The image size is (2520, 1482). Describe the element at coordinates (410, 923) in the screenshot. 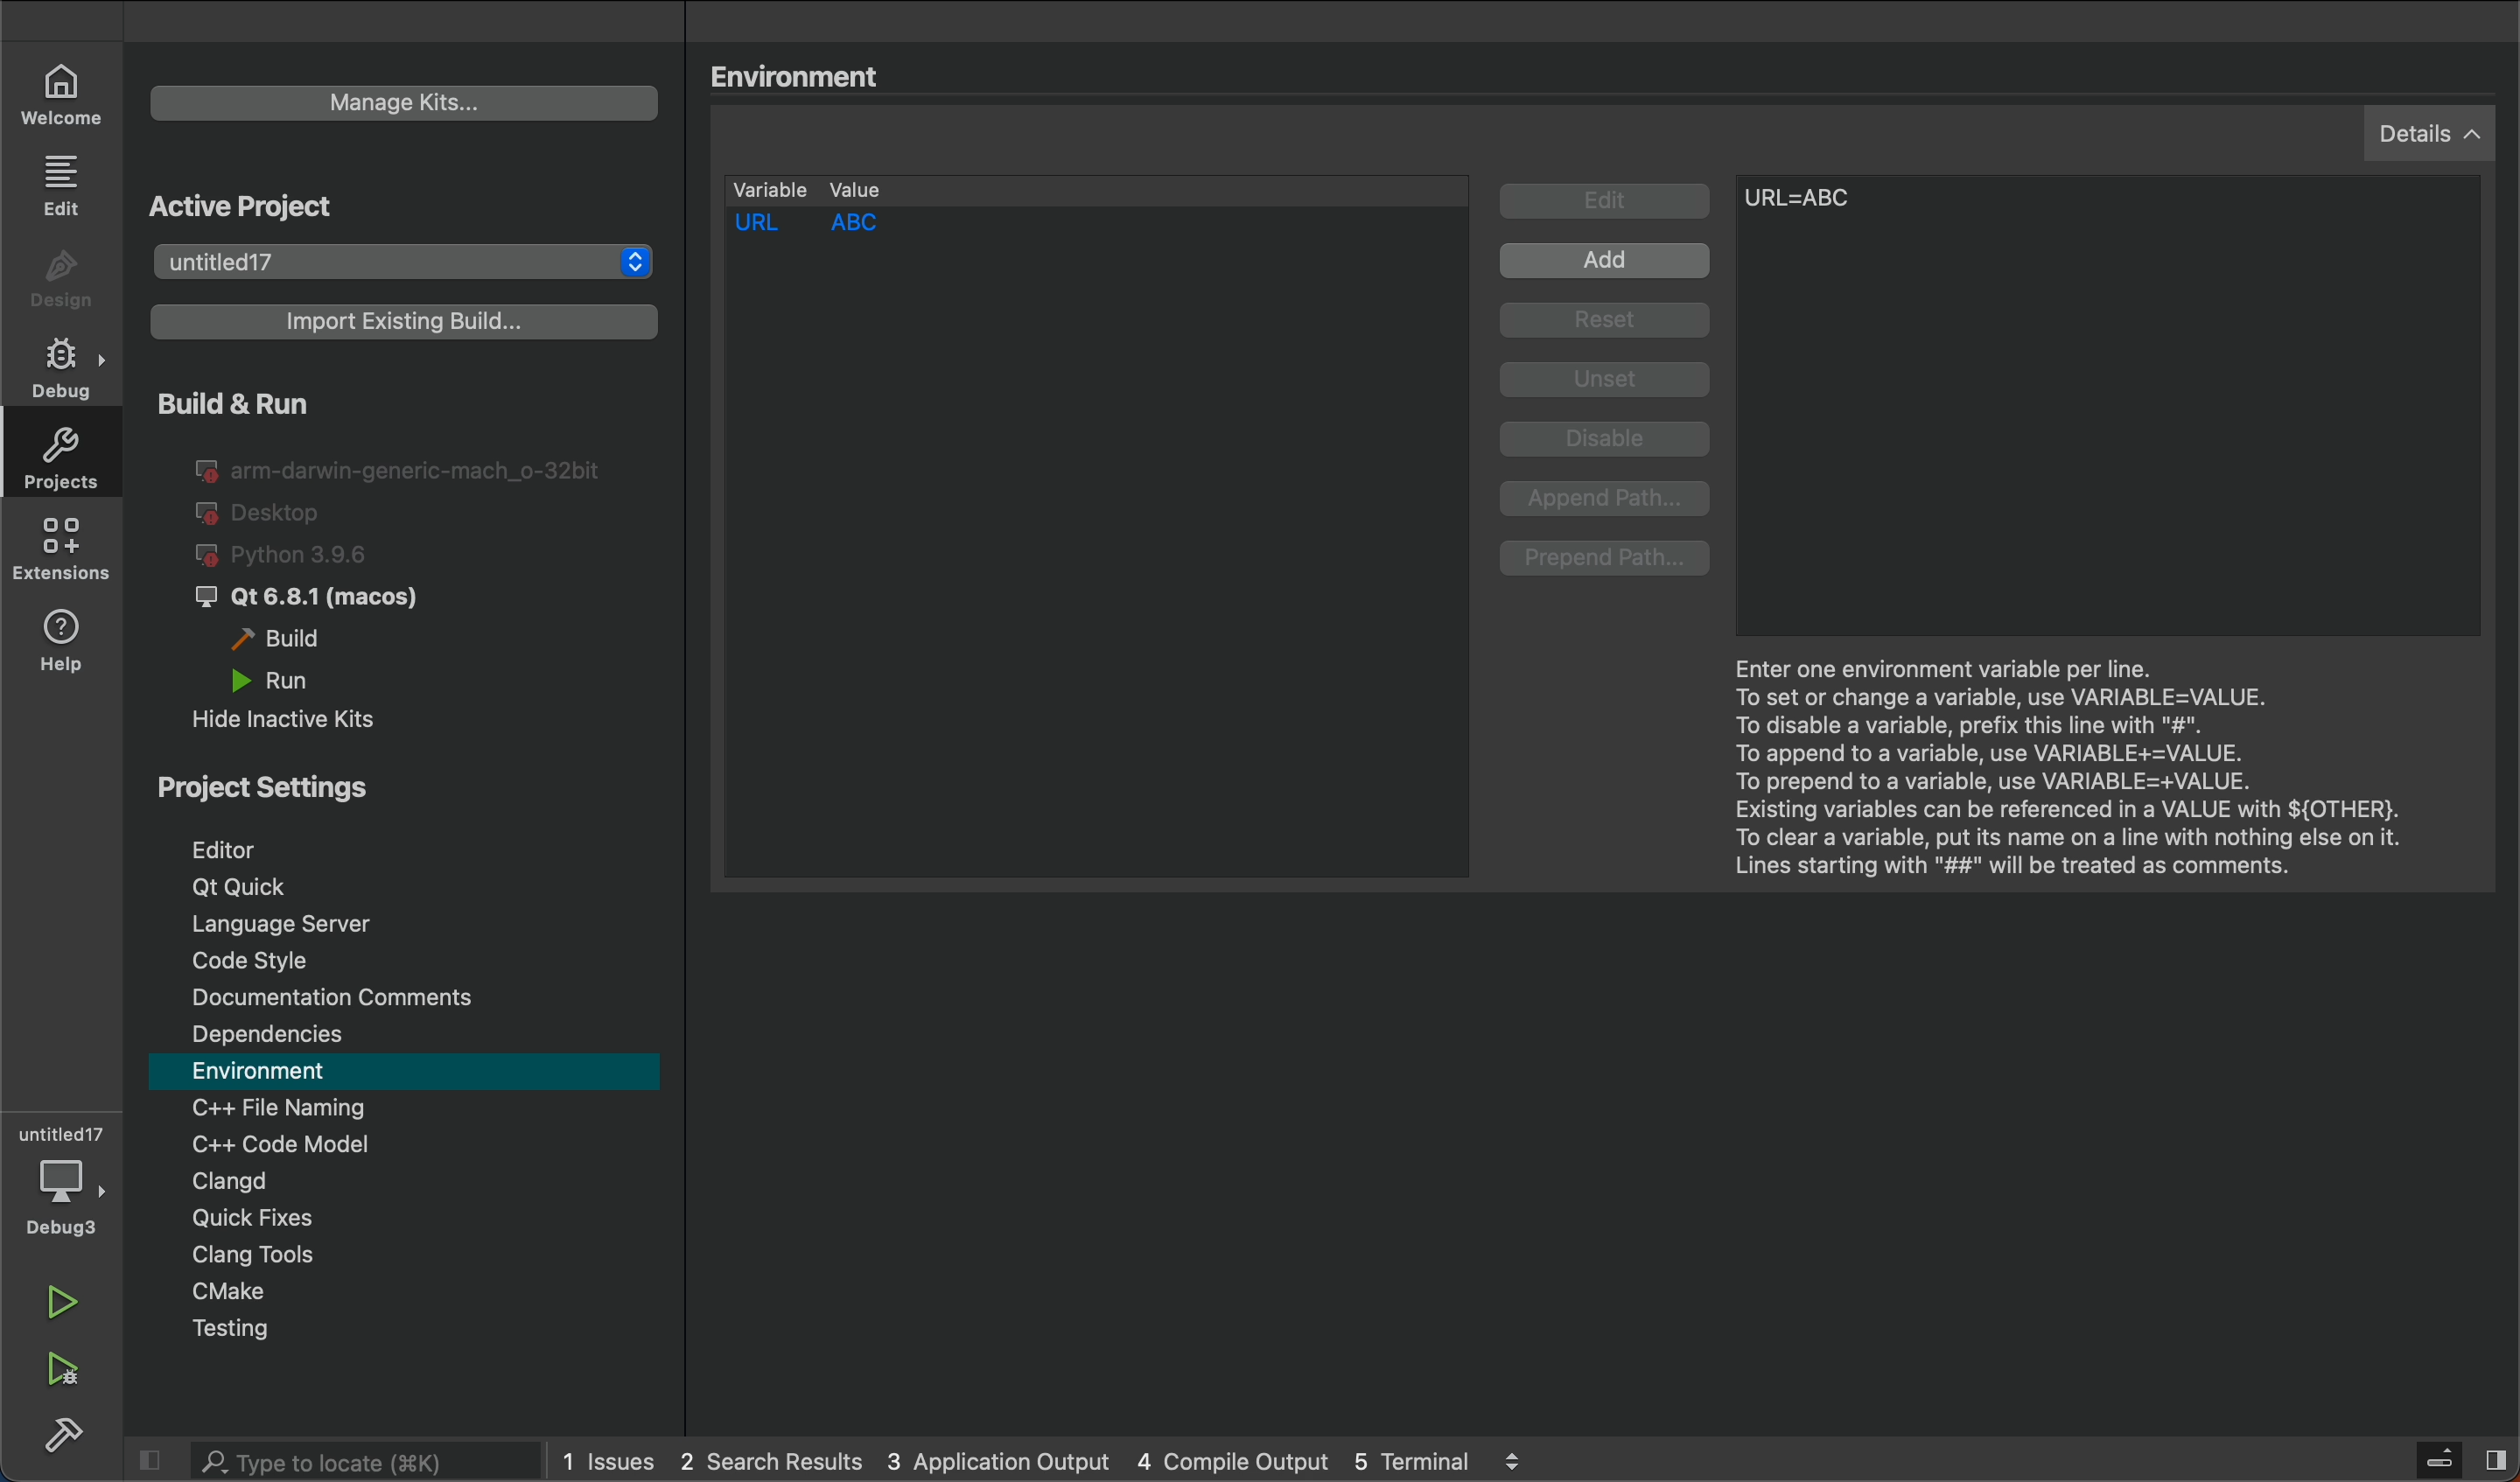

I see `Language server` at that location.